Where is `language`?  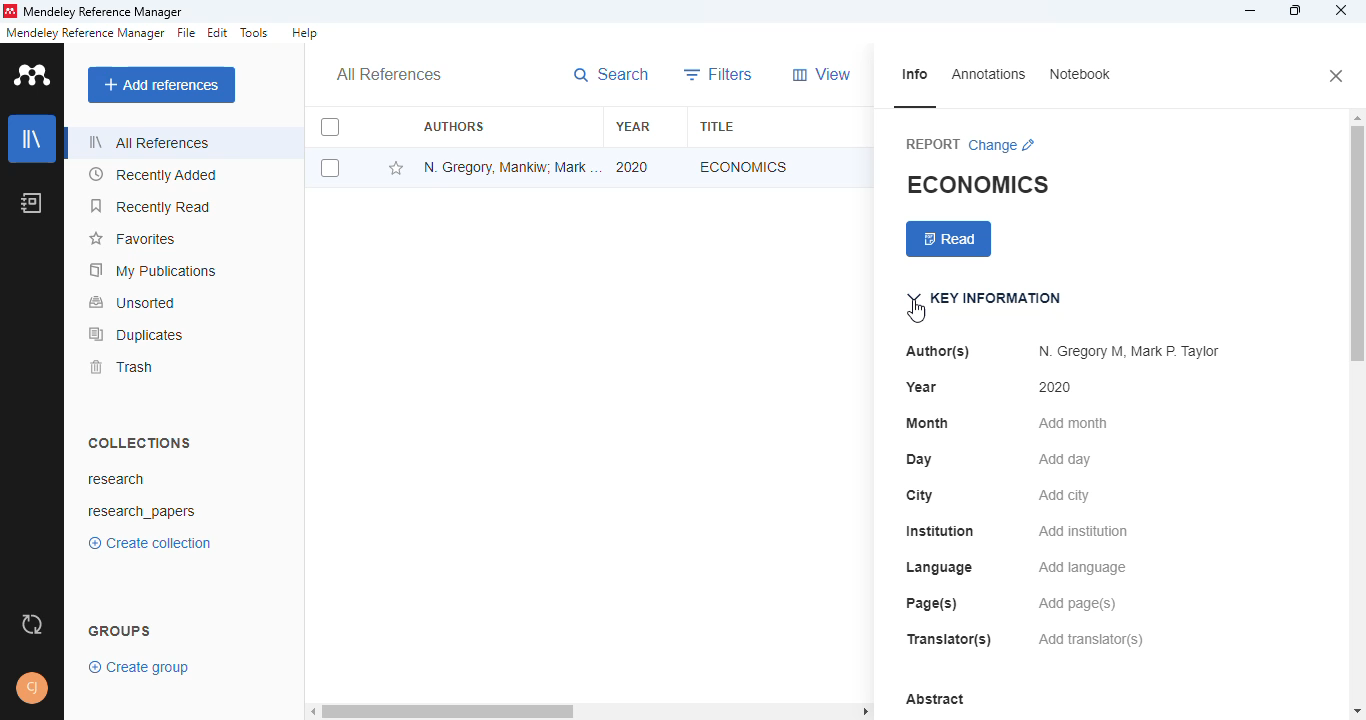
language is located at coordinates (939, 568).